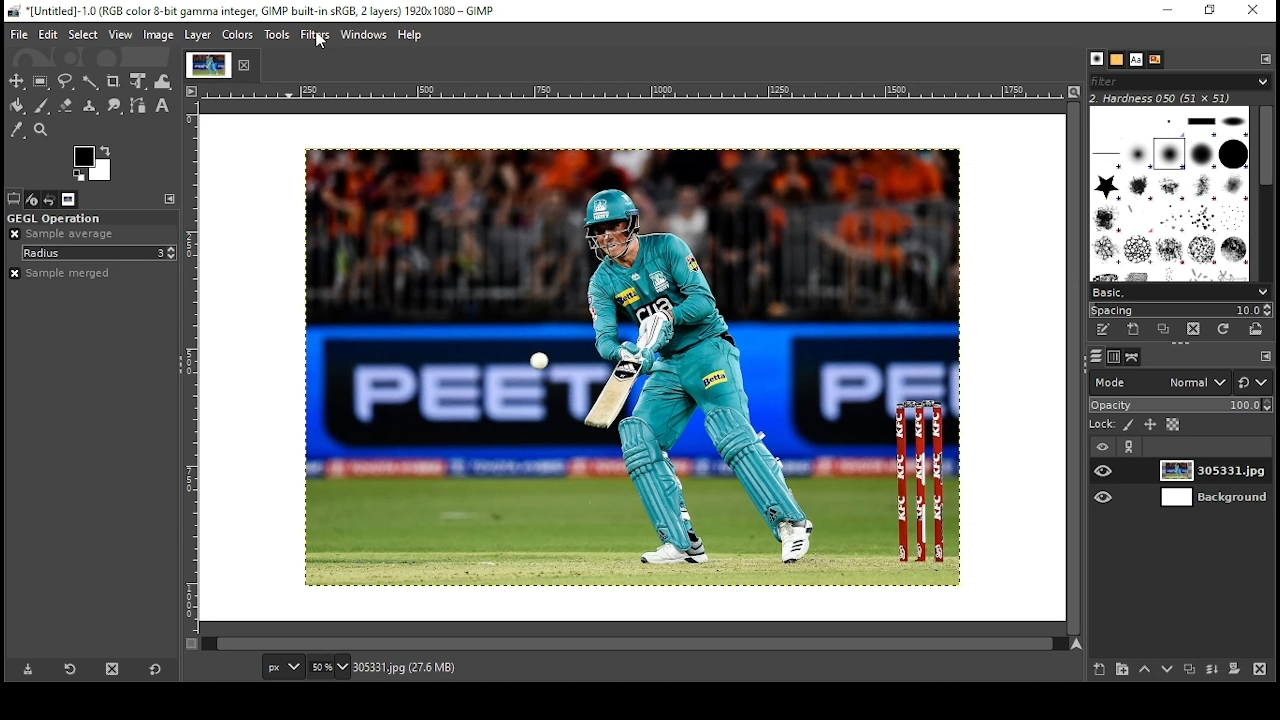 Image resolution: width=1280 pixels, height=720 pixels. I want to click on colors, so click(240, 35).